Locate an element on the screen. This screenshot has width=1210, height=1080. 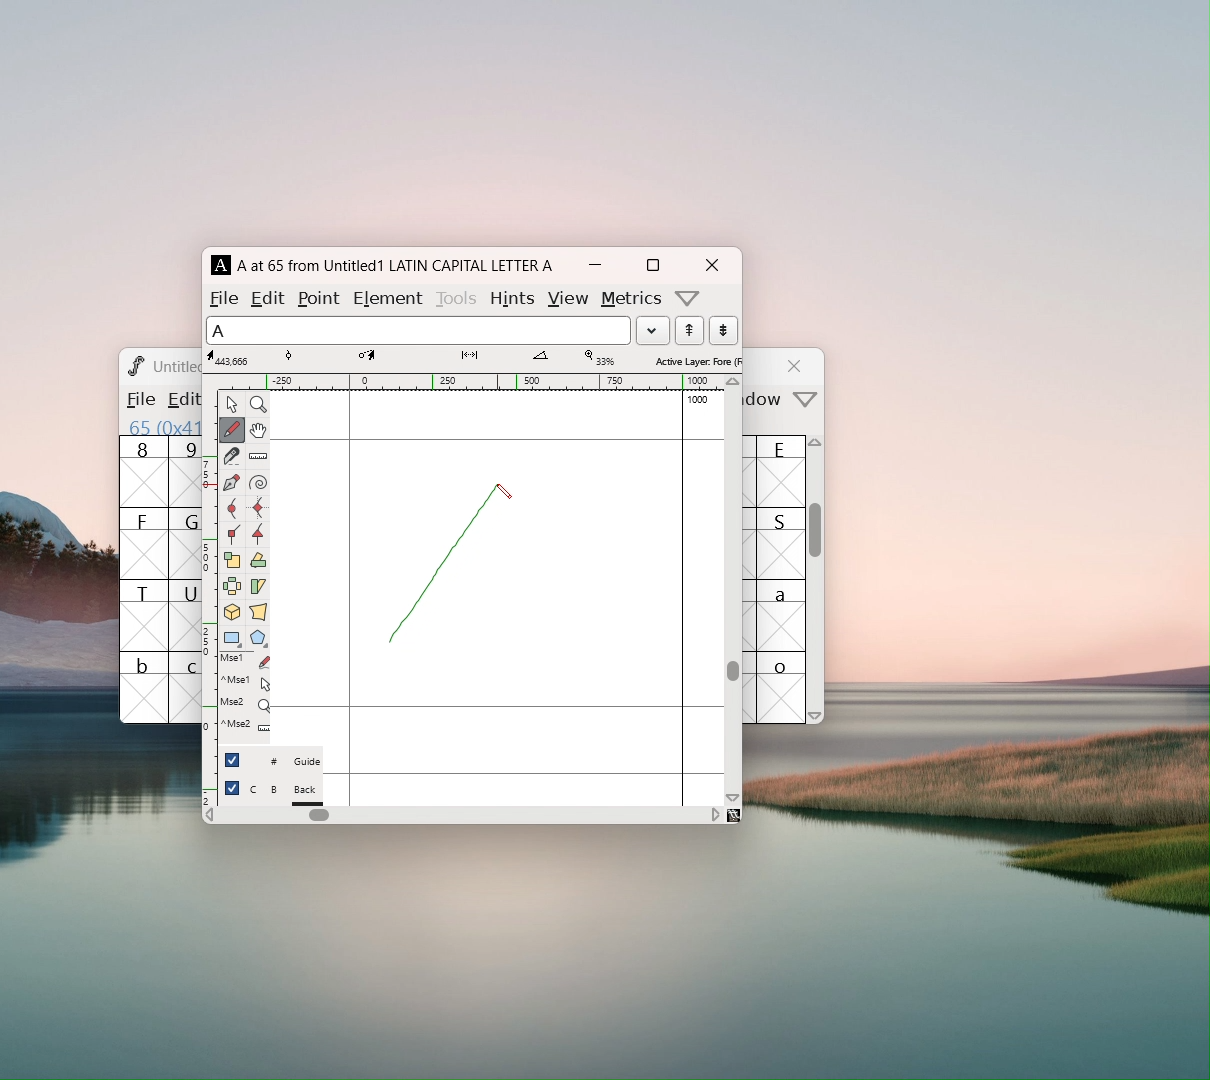
b is located at coordinates (144, 687).